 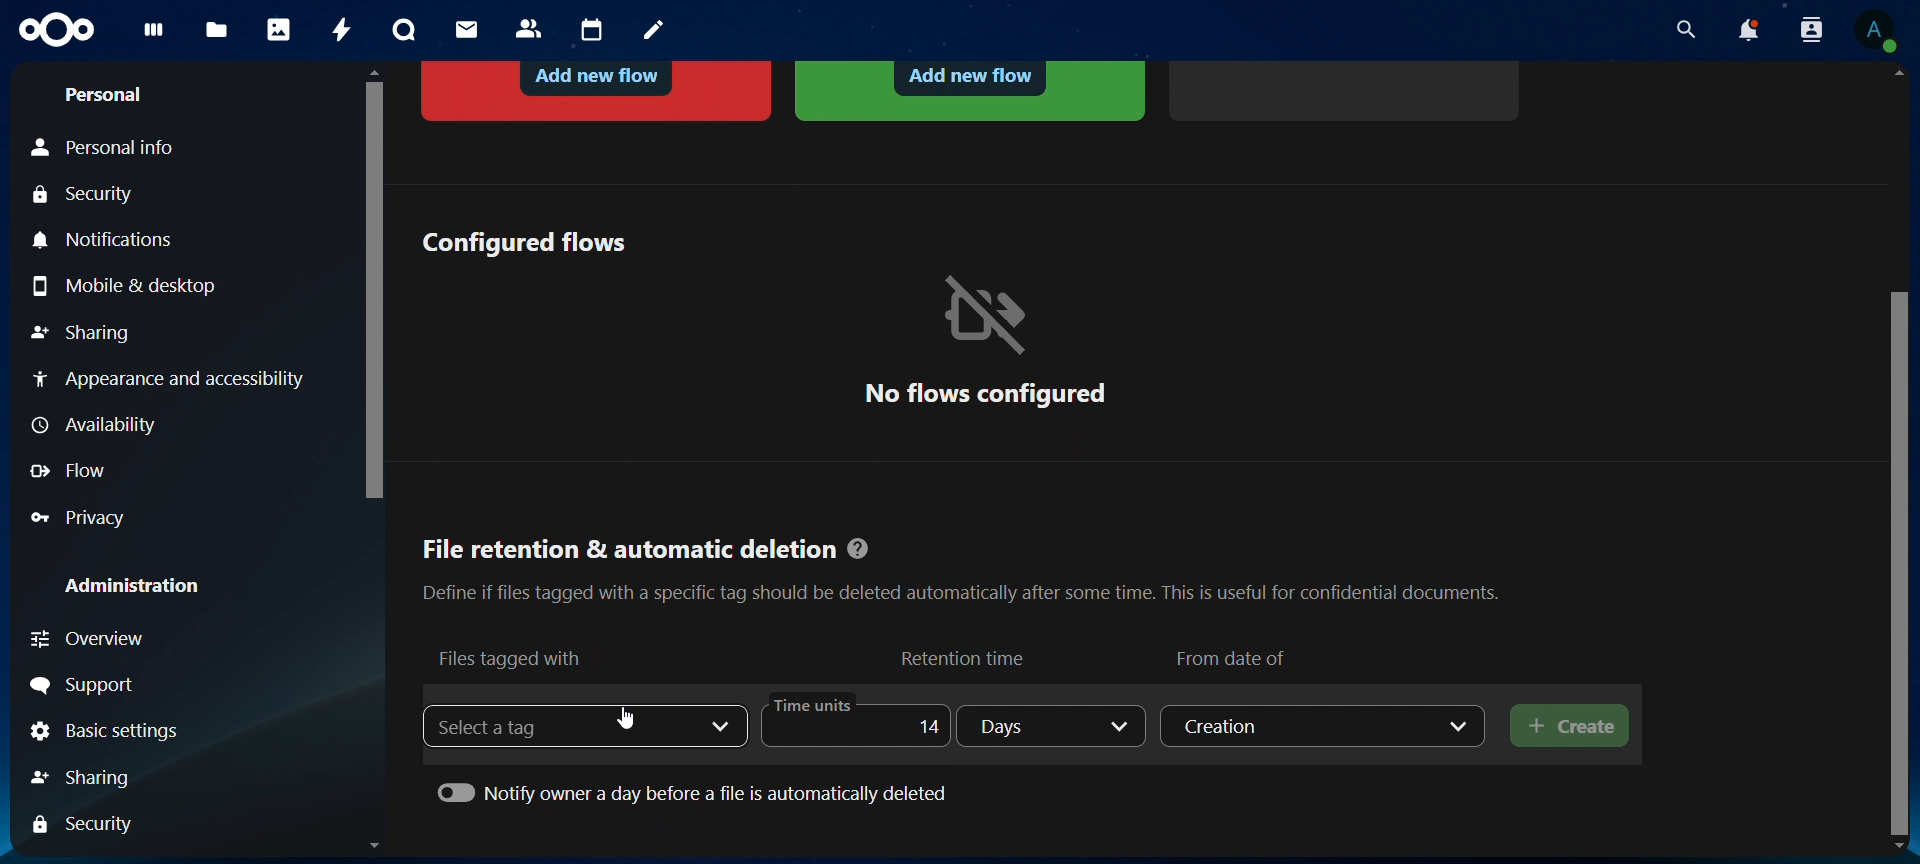 I want to click on overview, so click(x=127, y=639).